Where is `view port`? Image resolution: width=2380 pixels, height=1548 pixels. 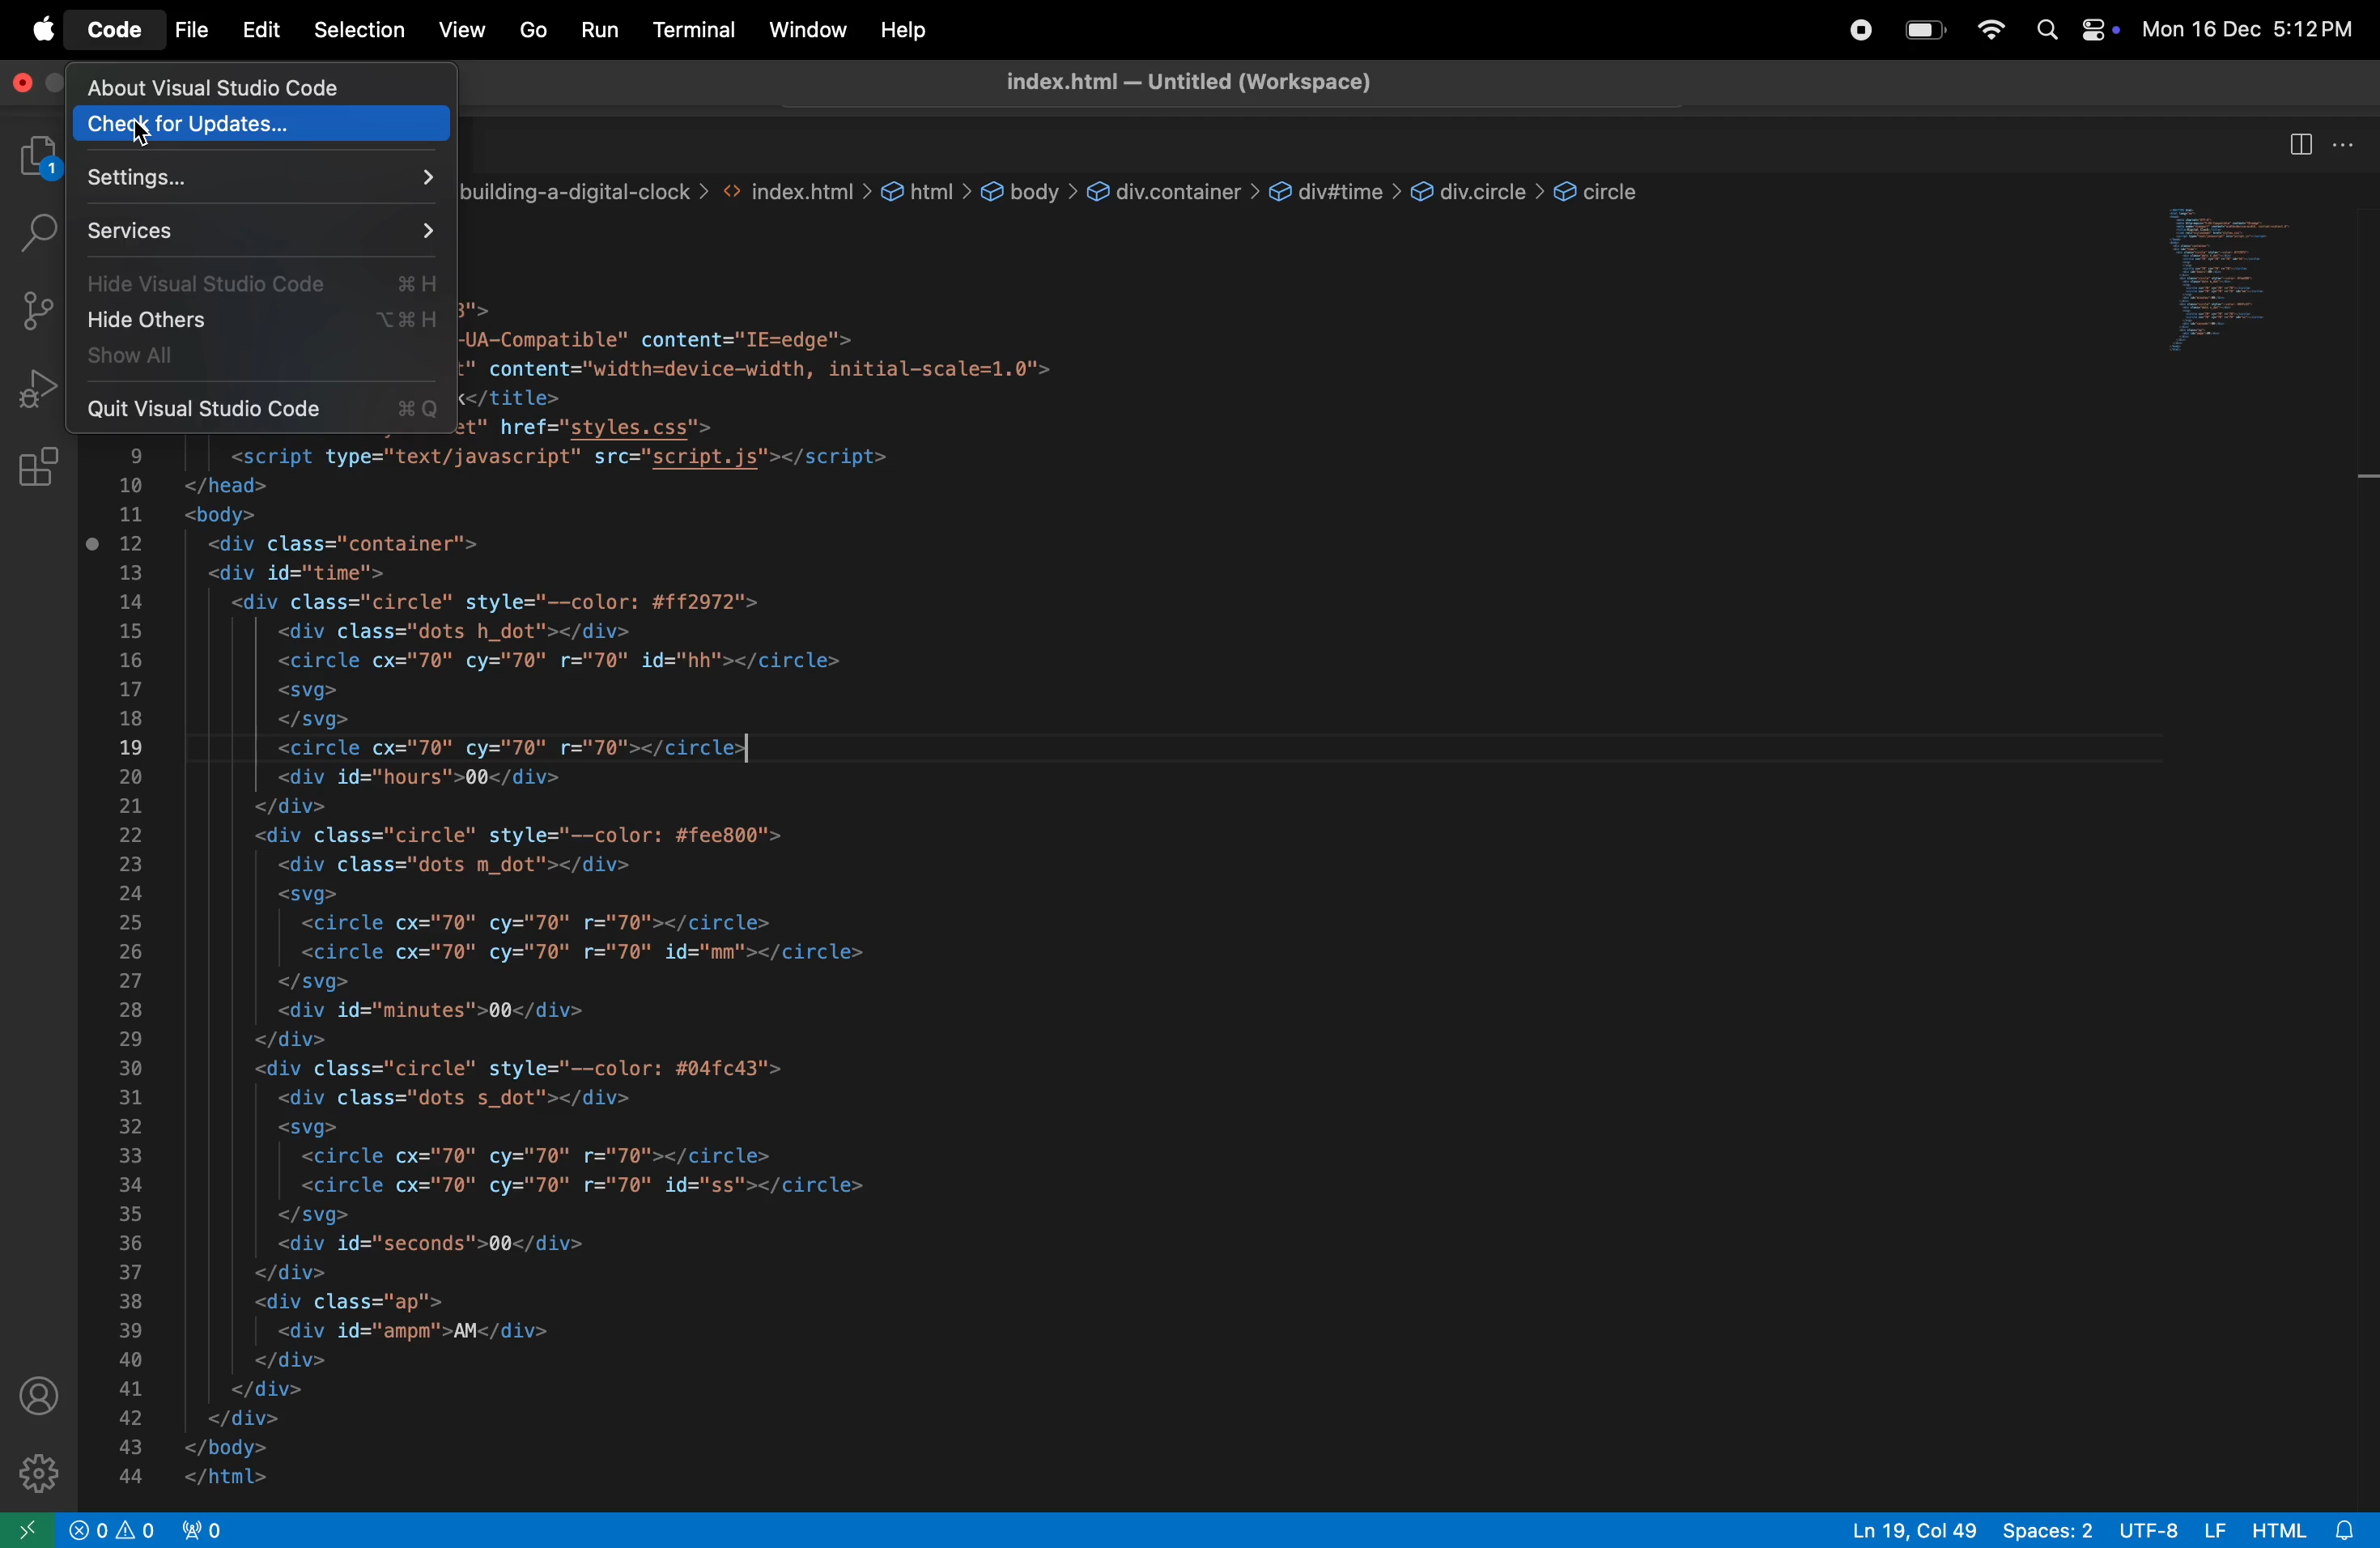 view port is located at coordinates (219, 1529).